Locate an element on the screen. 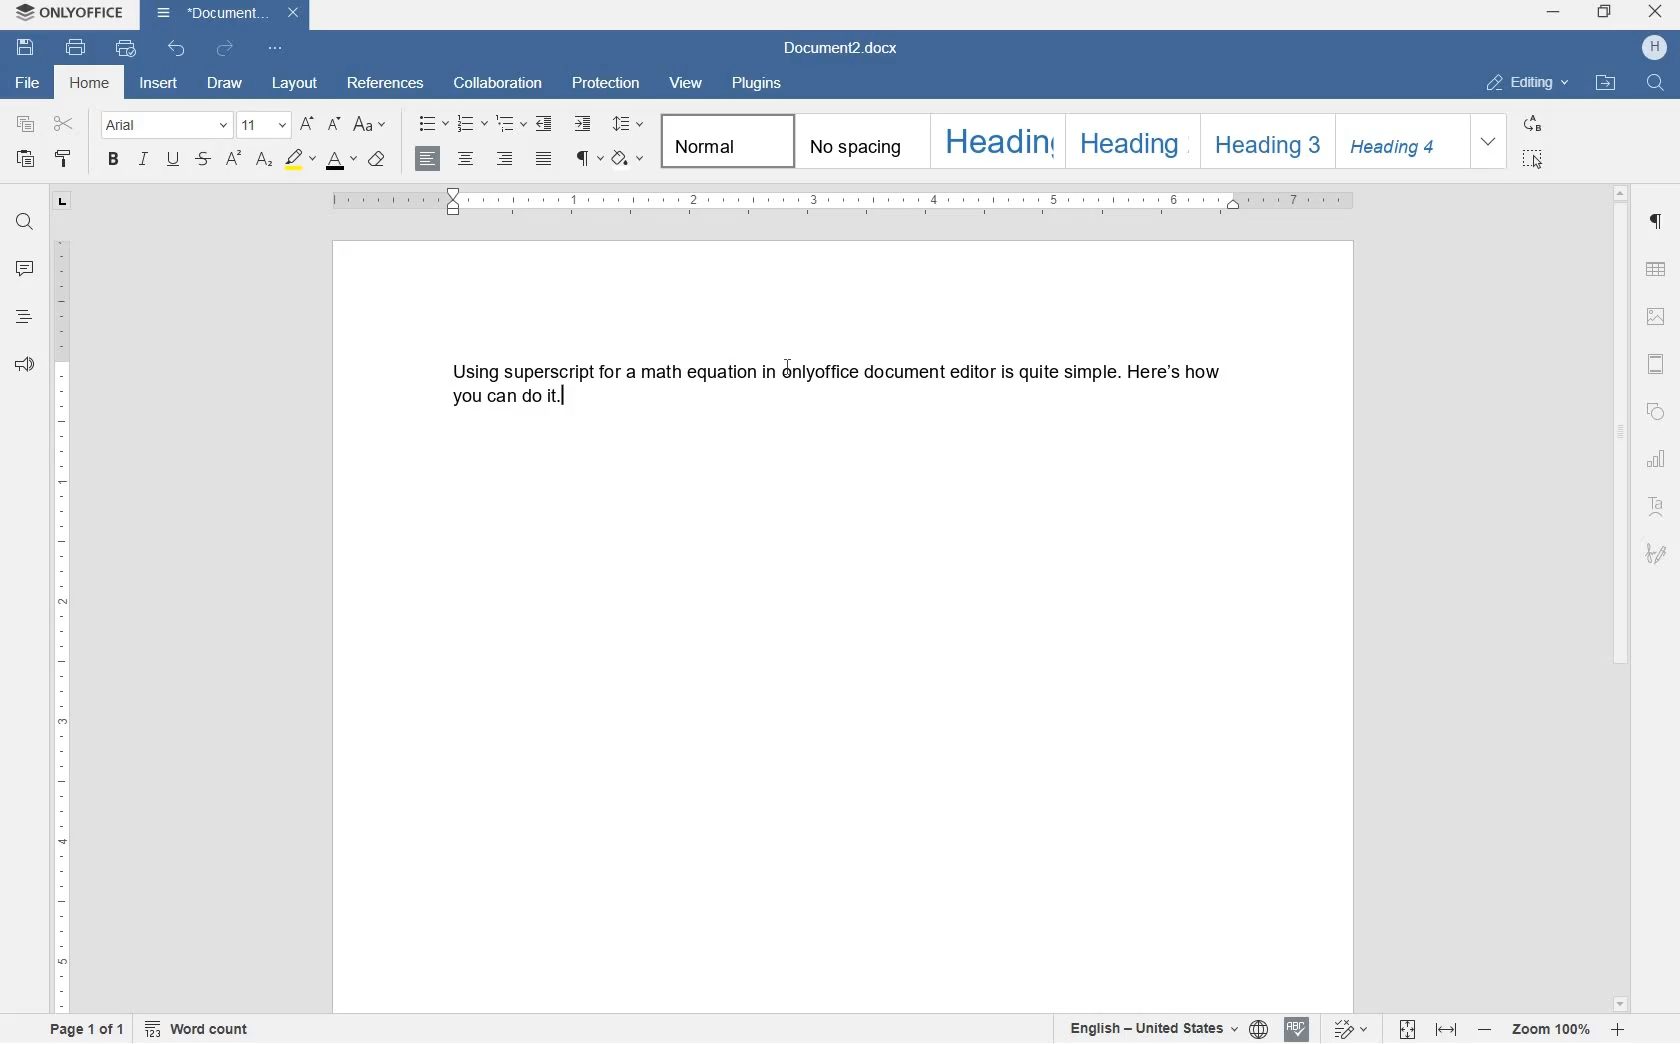  strikethrough is located at coordinates (203, 160).